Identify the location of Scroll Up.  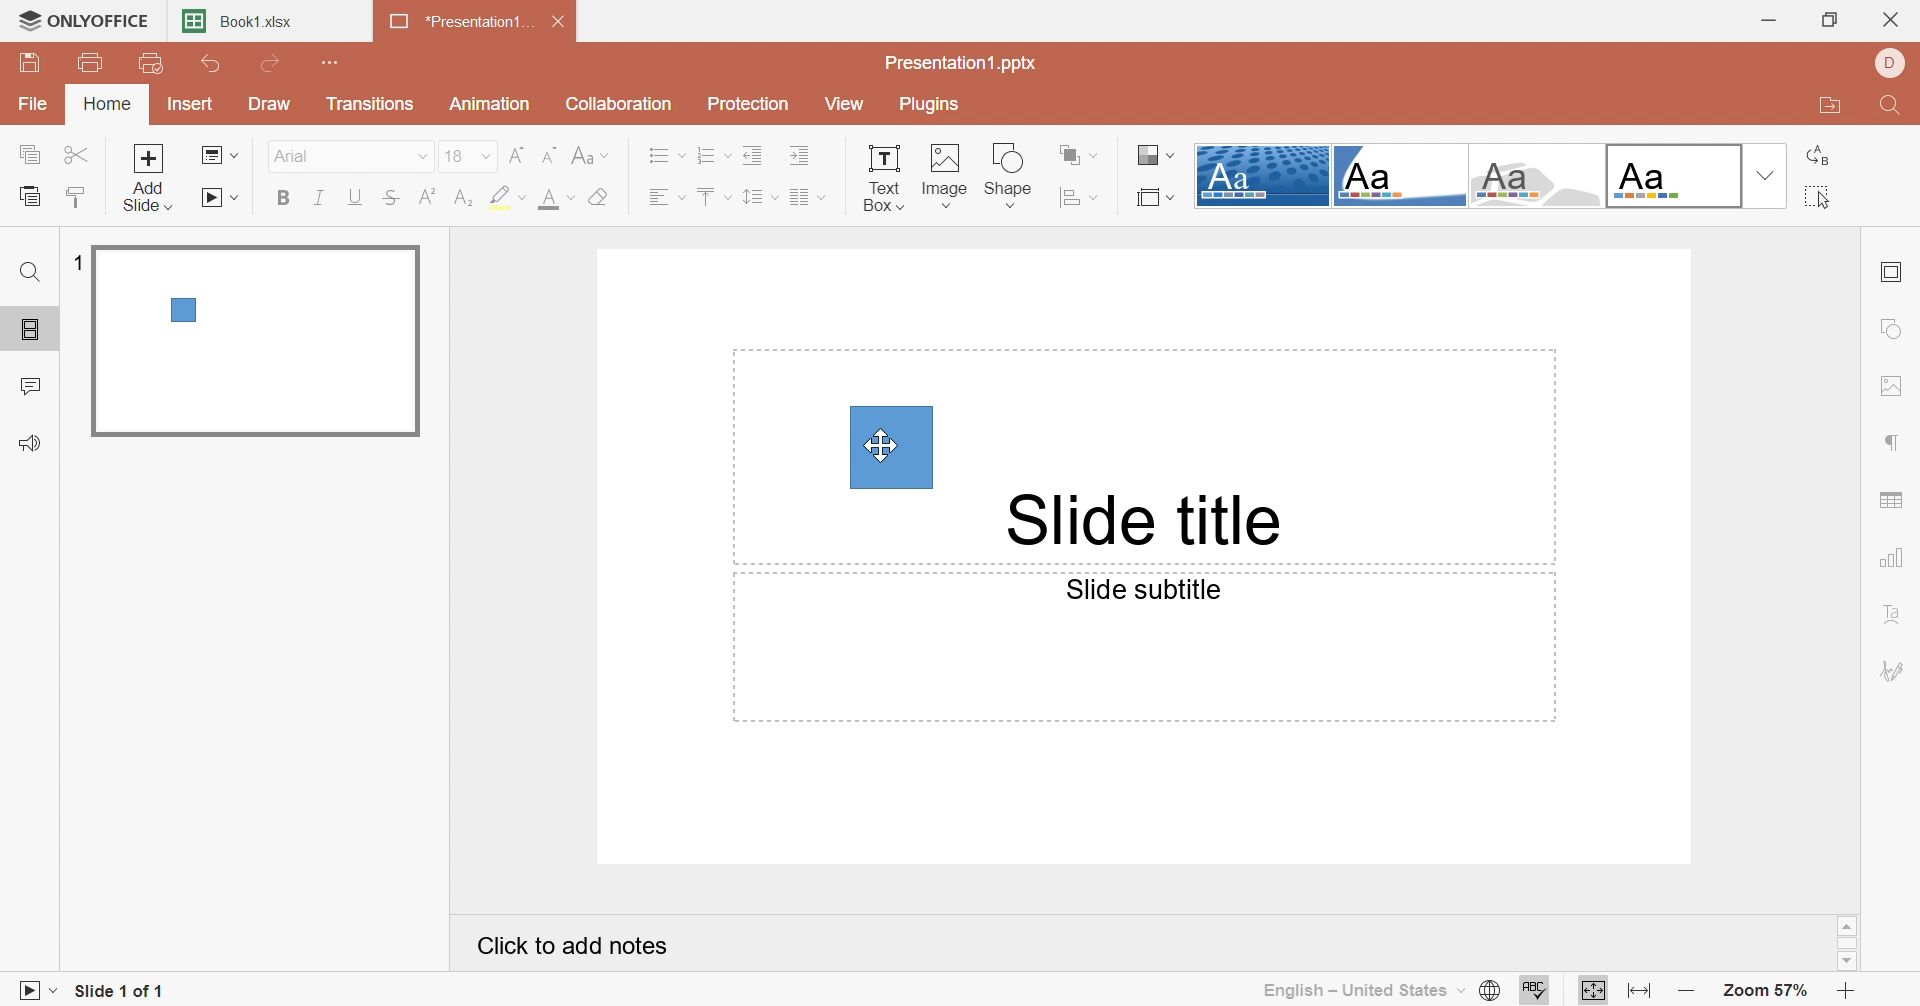
(1847, 925).